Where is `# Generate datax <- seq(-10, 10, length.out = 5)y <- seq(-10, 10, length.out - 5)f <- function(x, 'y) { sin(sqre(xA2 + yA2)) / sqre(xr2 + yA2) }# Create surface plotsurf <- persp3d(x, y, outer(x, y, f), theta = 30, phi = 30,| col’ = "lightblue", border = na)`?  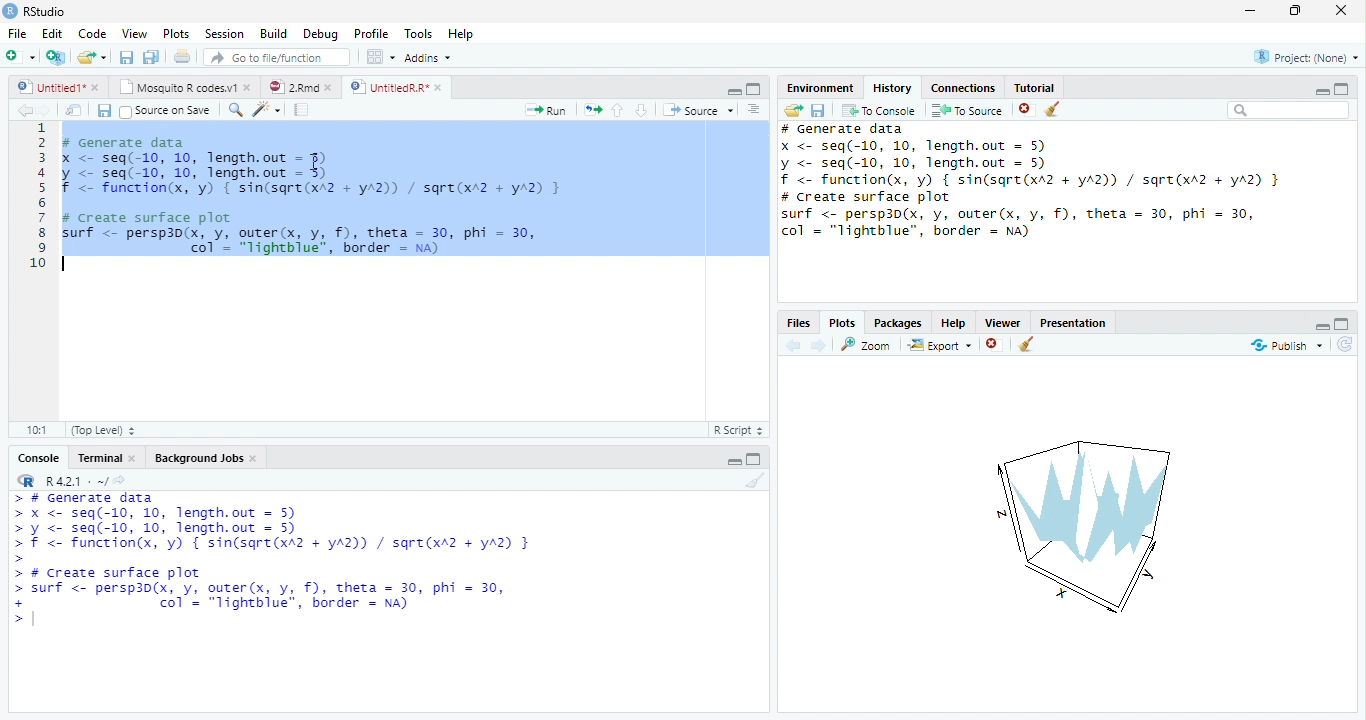 # Generate datax <- seq(-10, 10, length.out = 5)y <- seq(-10, 10, length.out - 5)f <- function(x, 'y) { sin(sqre(xA2 + yA2)) / sqre(xr2 + yA2) }# Create surface plotsurf <- persp3d(x, y, outer(x, y, f), theta = 30, phi = 30,| col’ = "lightblue", border = na) is located at coordinates (317, 204).